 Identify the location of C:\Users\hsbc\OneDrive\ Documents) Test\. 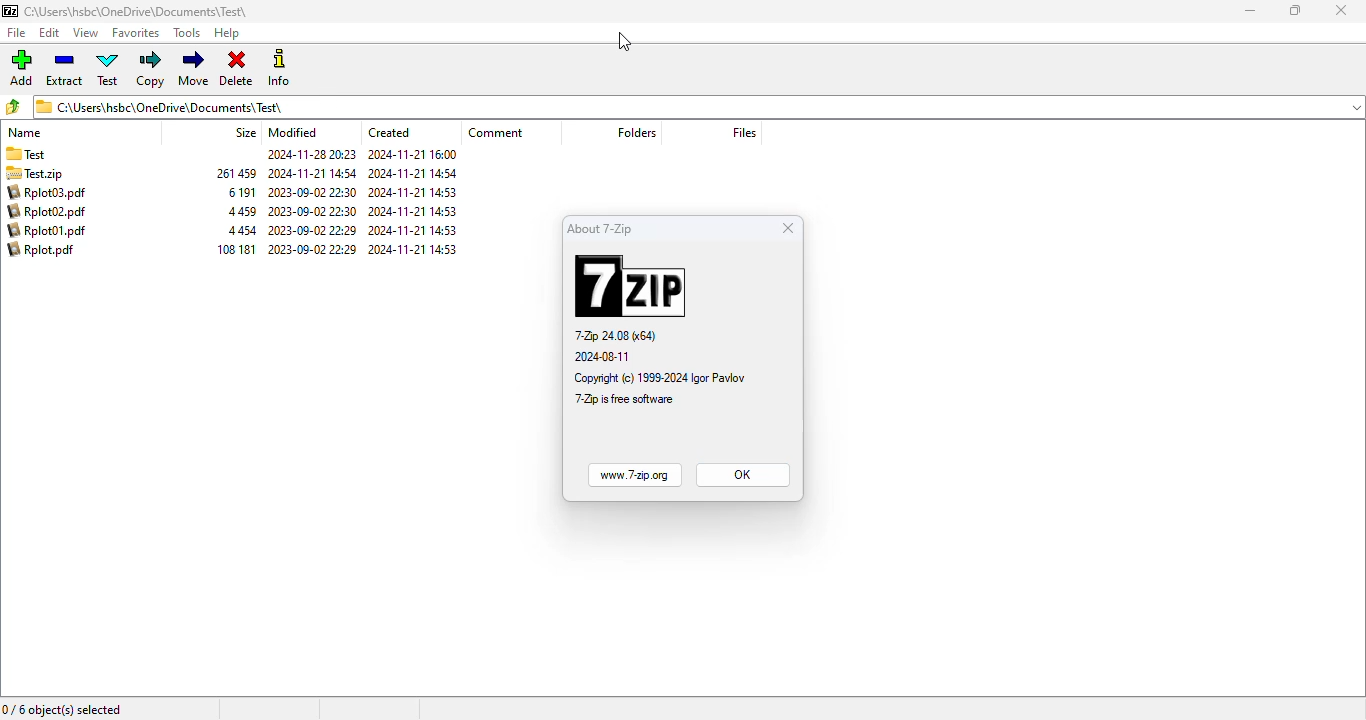
(682, 107).